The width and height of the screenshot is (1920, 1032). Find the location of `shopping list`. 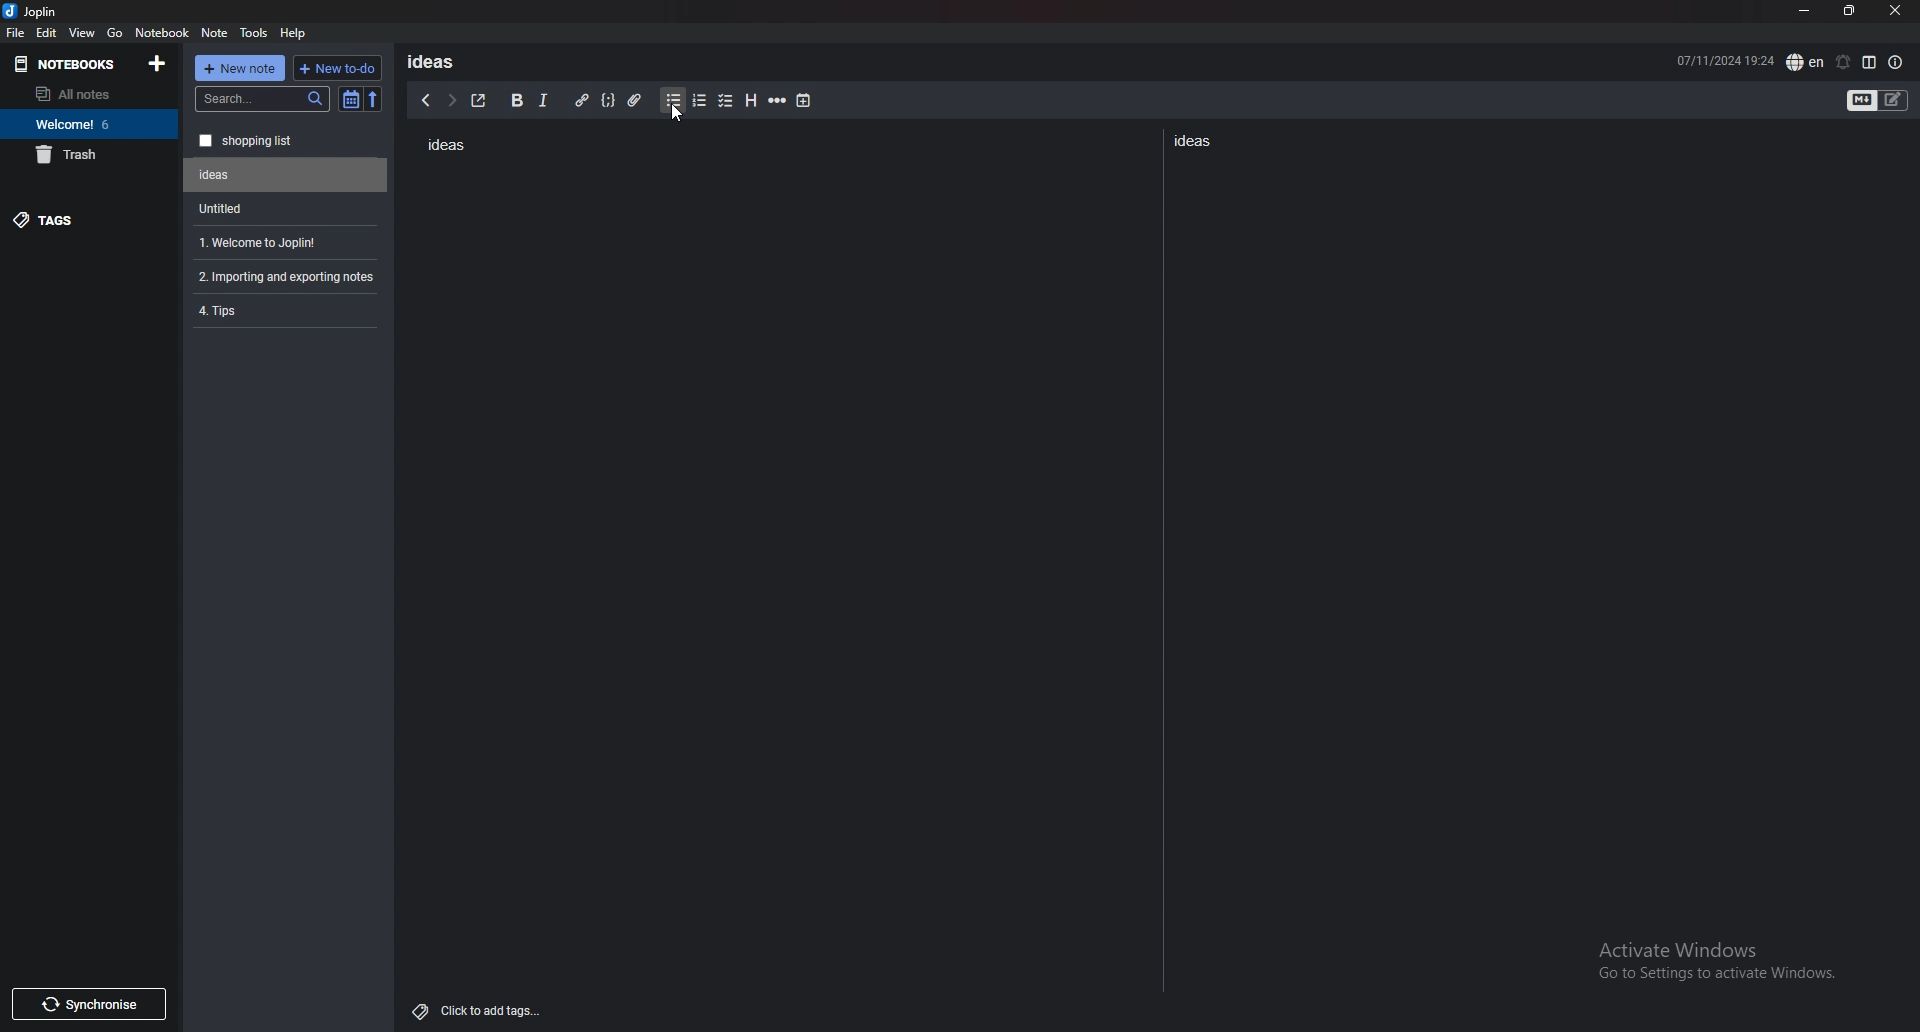

shopping list is located at coordinates (286, 141).